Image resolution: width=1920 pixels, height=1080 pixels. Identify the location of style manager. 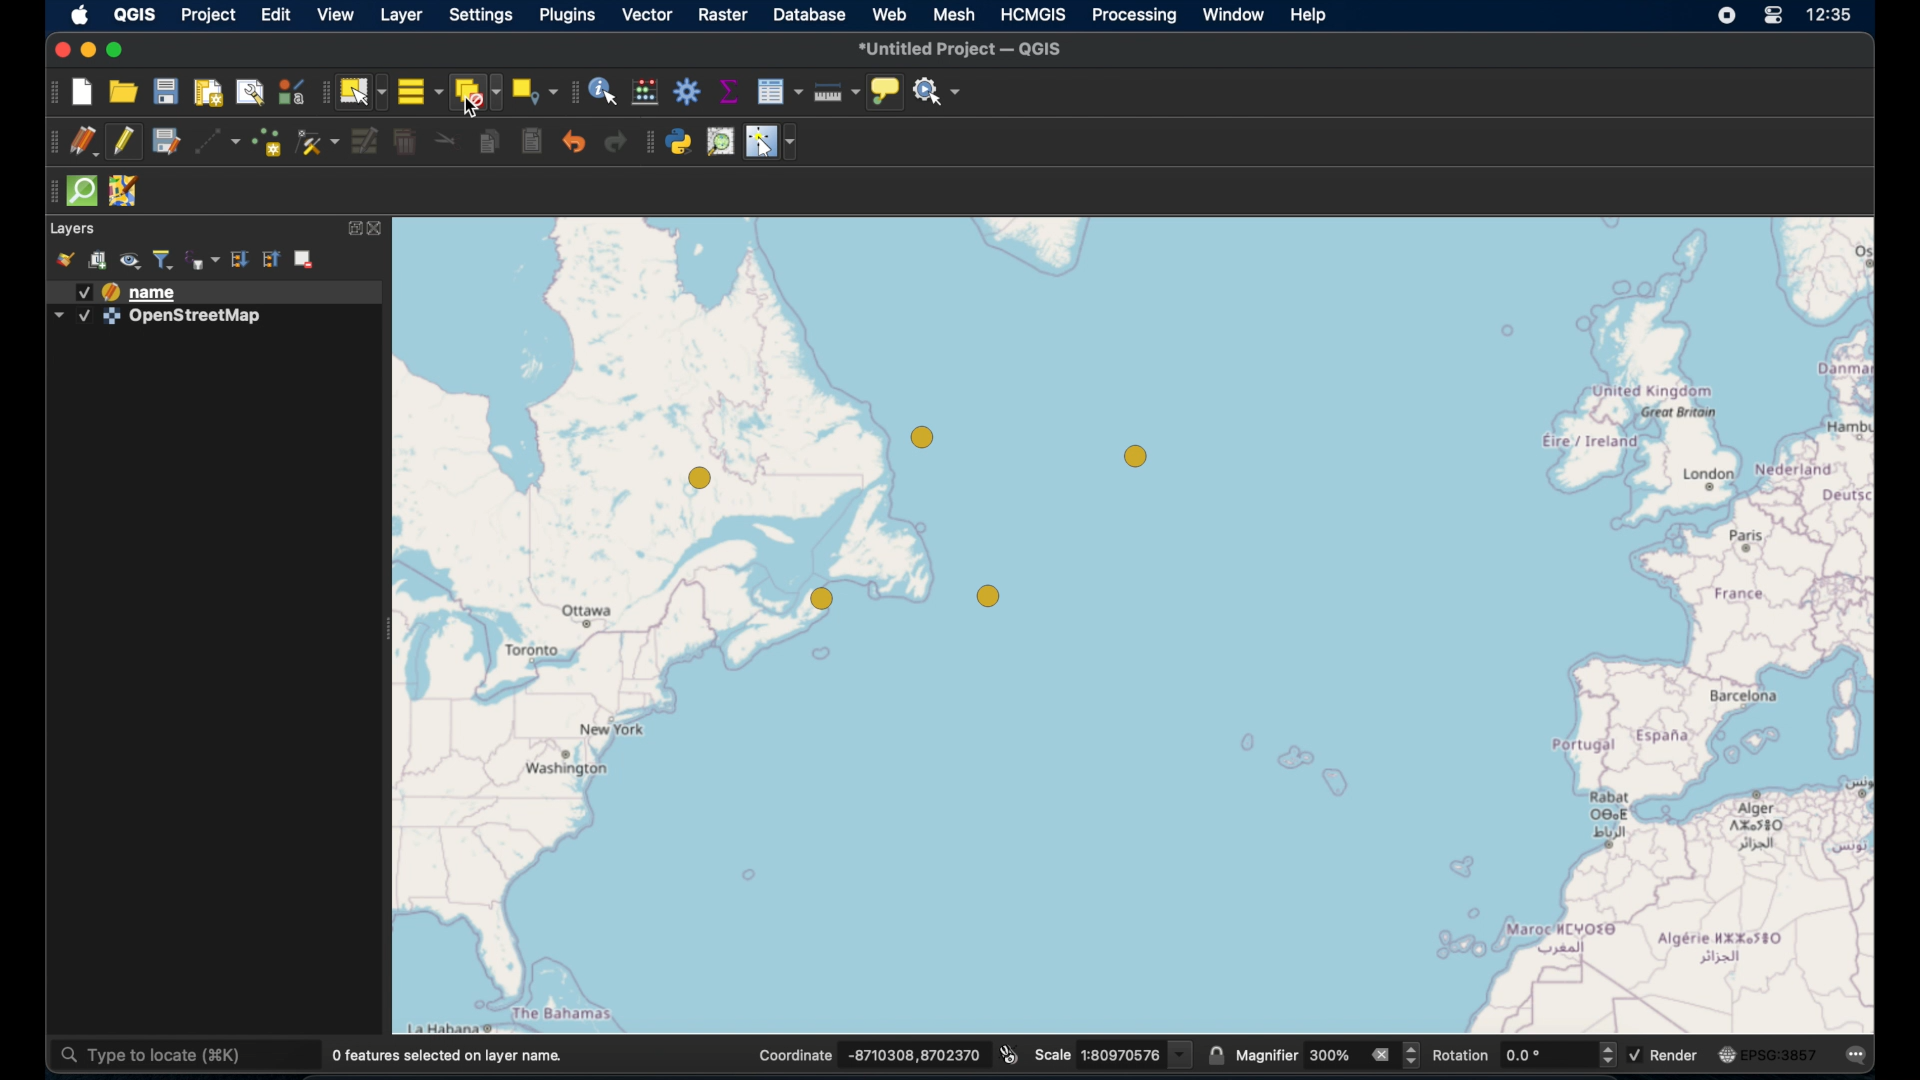
(290, 94).